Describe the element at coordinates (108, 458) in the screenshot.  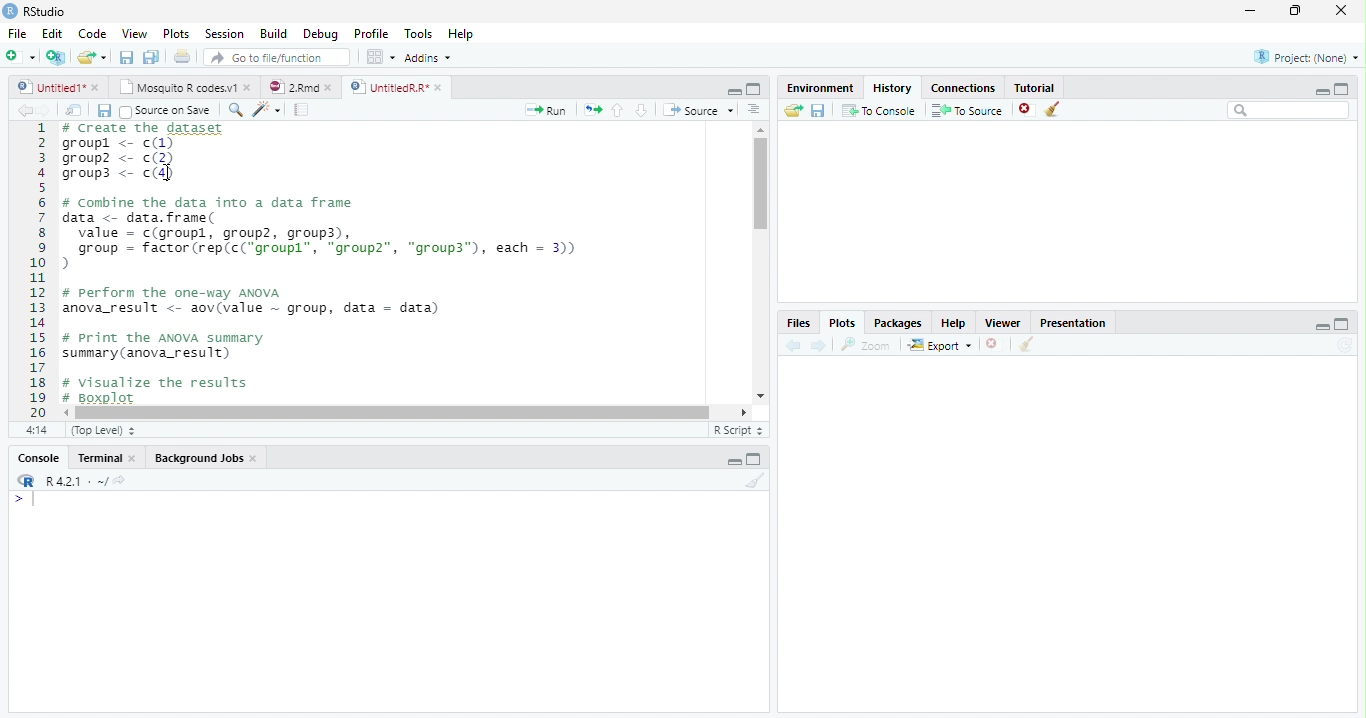
I see `Terminal` at that location.